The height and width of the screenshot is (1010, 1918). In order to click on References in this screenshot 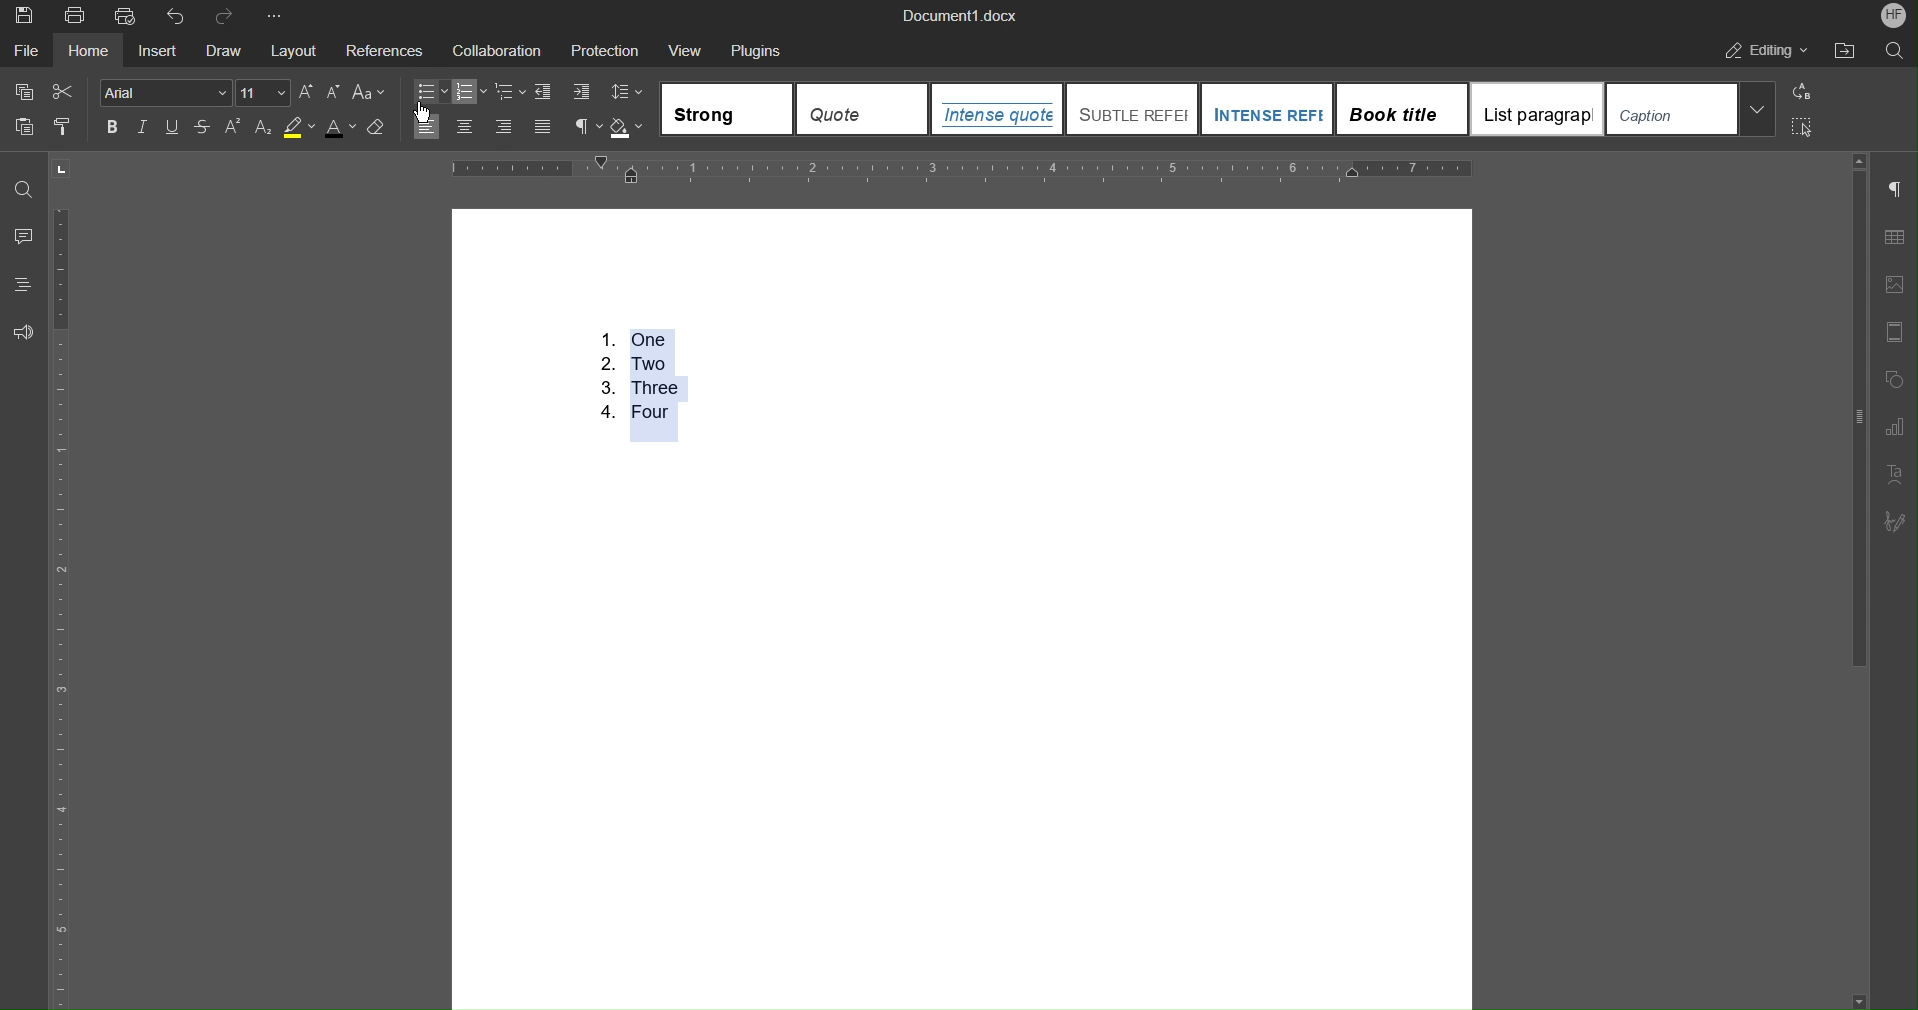, I will do `click(383, 47)`.